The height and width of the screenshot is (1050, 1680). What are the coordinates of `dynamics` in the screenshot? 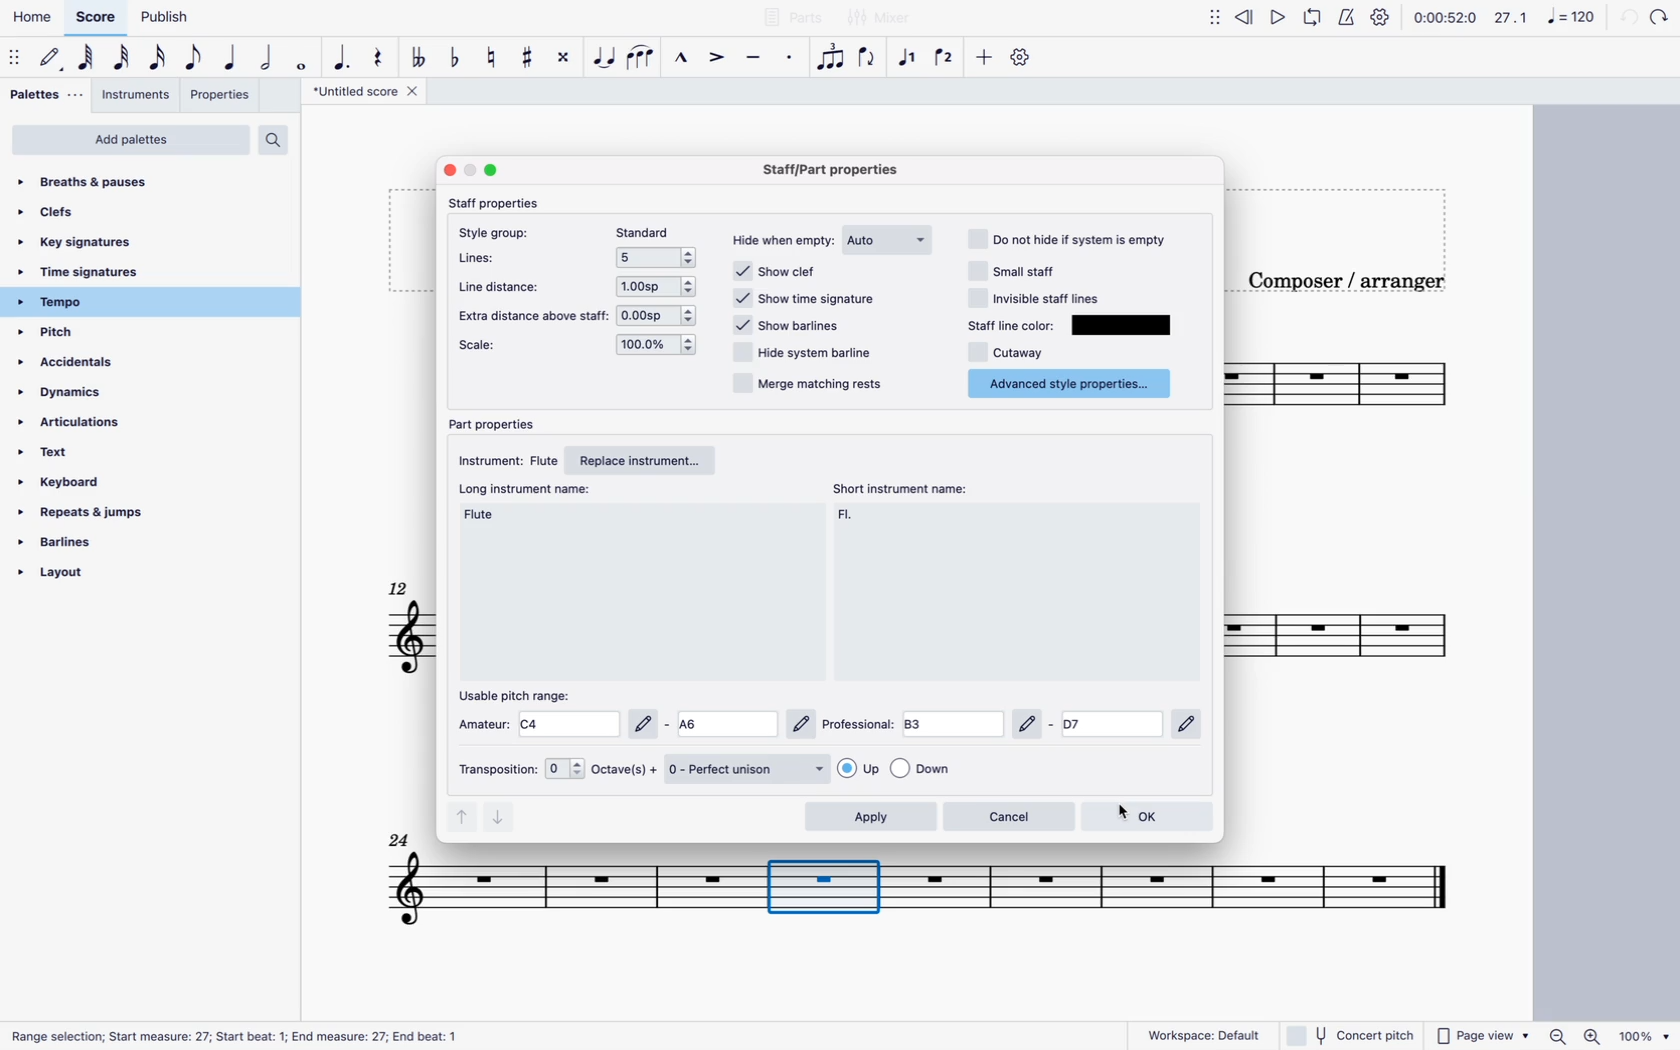 It's located at (73, 393).